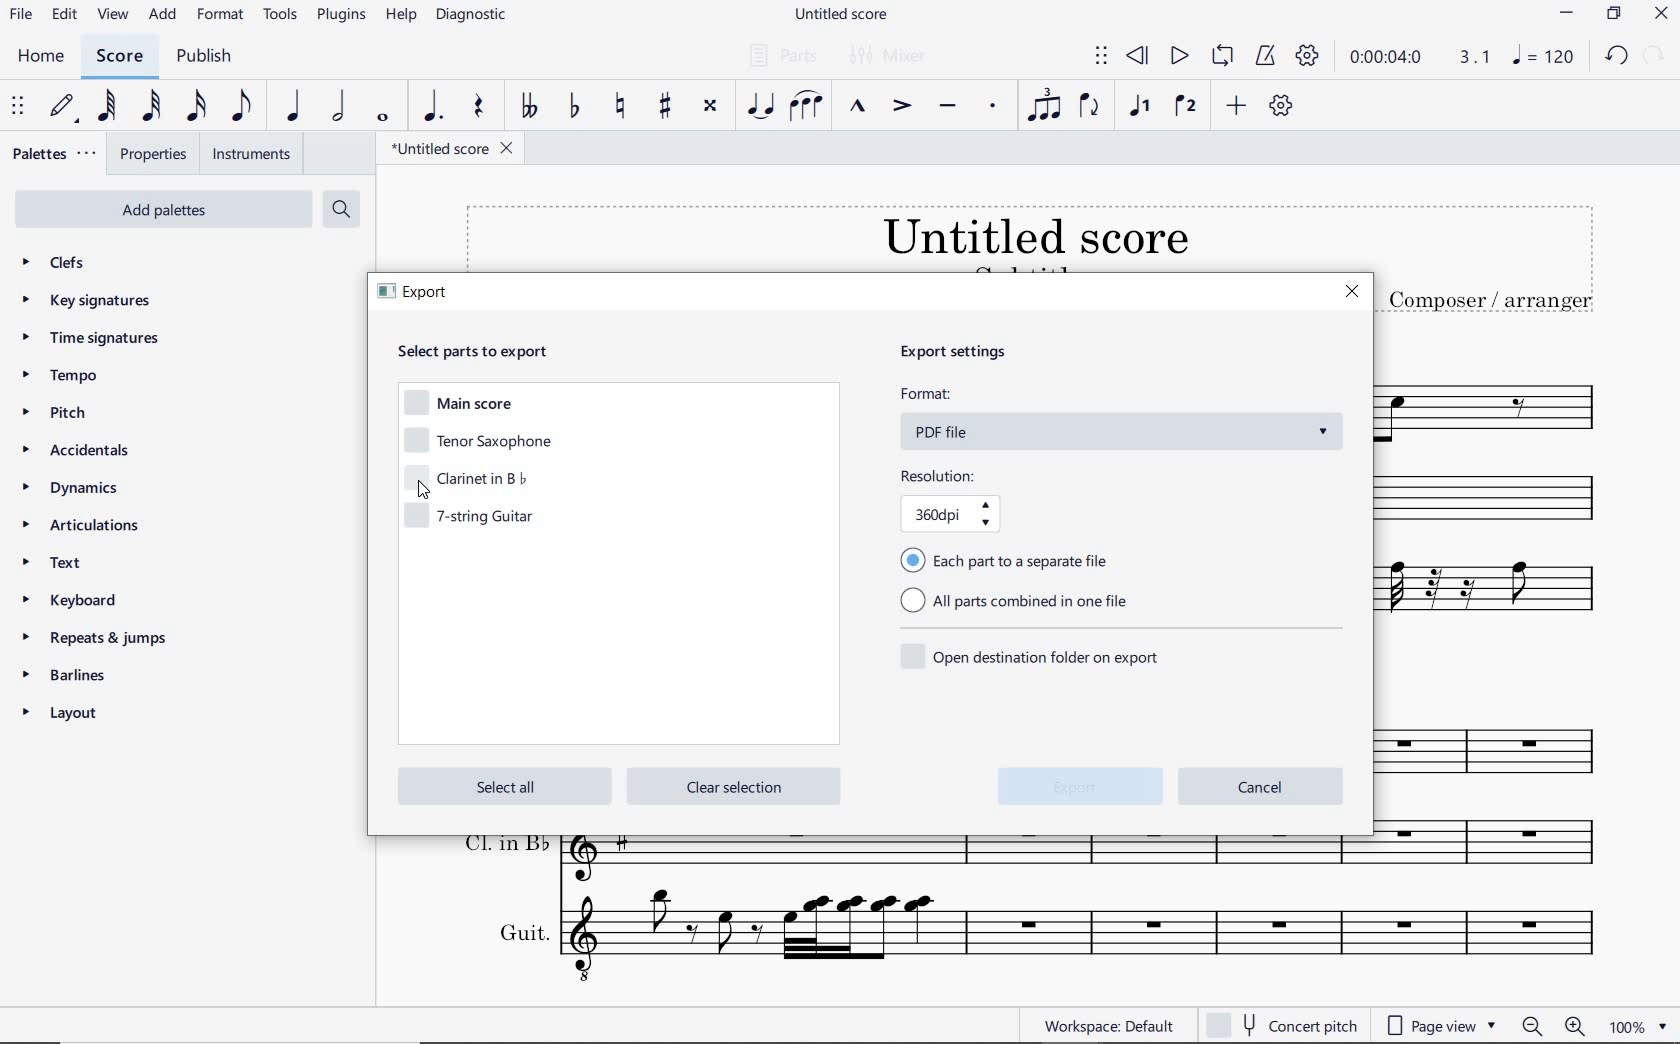 This screenshot has height=1044, width=1680. Describe the element at coordinates (901, 104) in the screenshot. I see `ACCENT` at that location.